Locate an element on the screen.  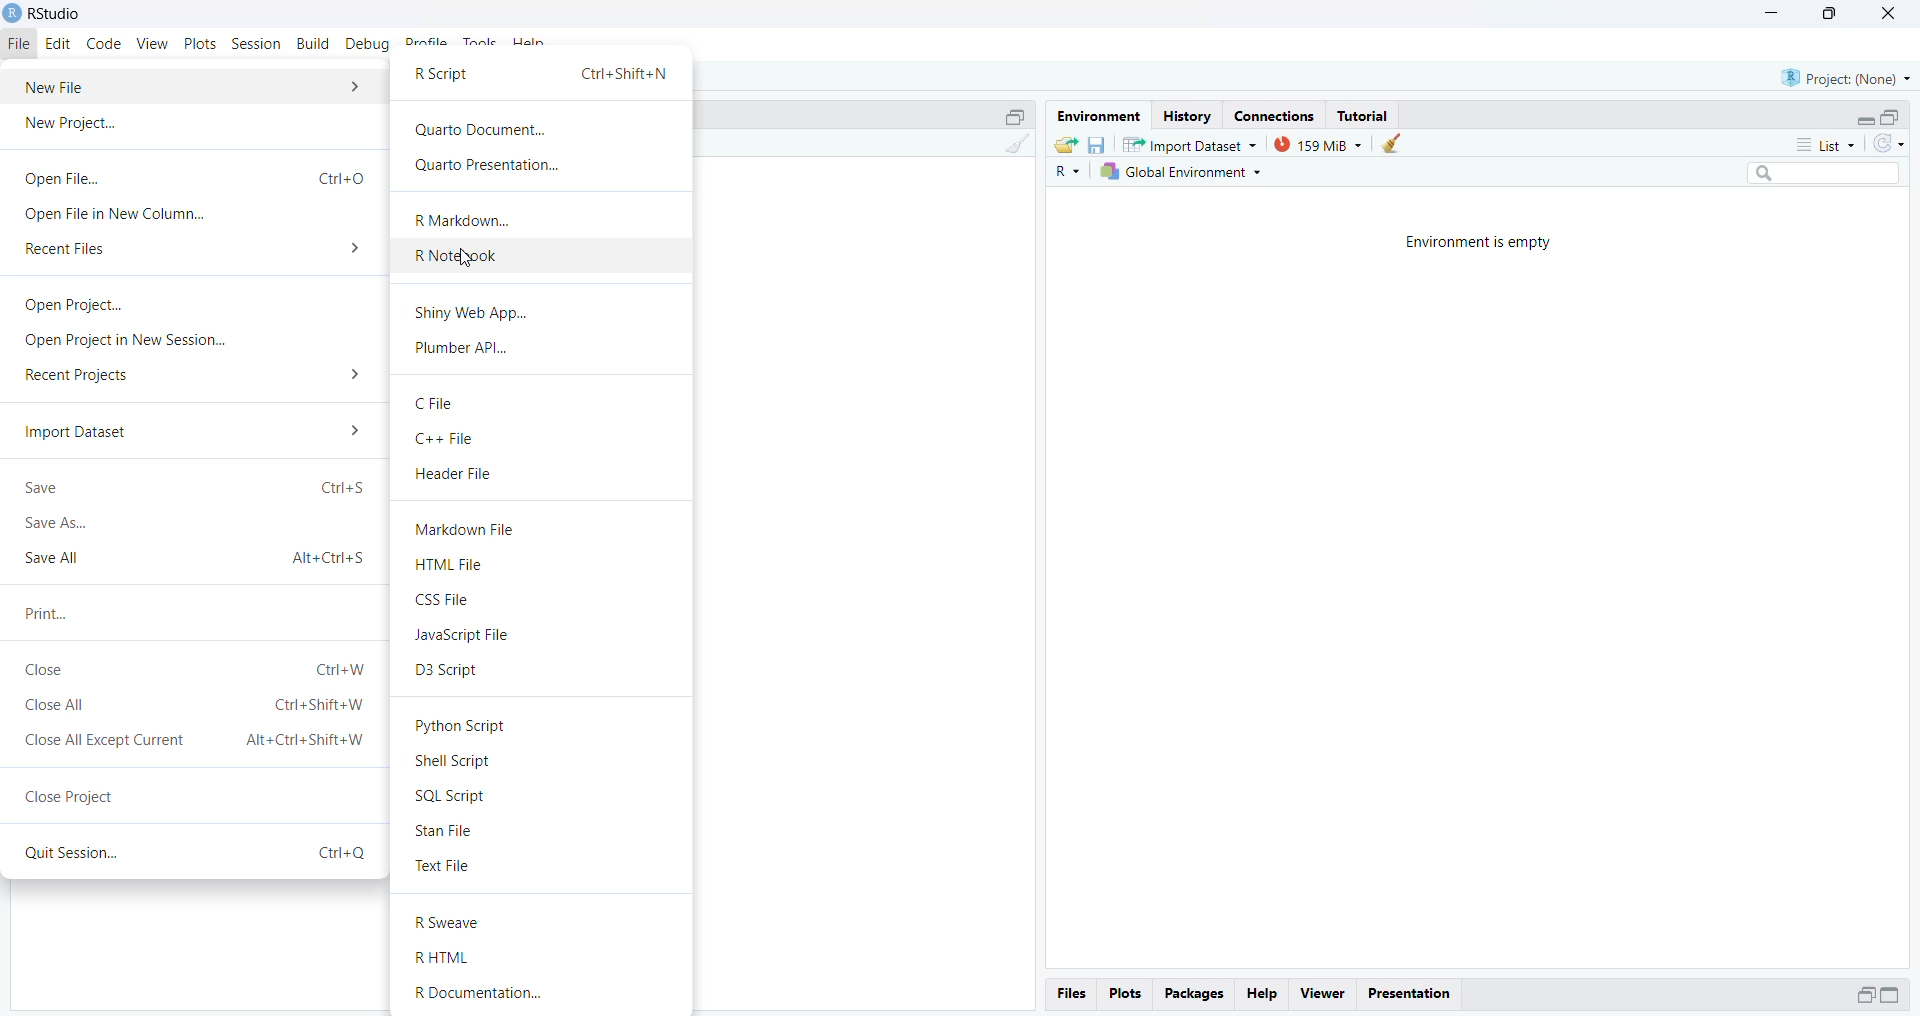
file is located at coordinates (21, 45).